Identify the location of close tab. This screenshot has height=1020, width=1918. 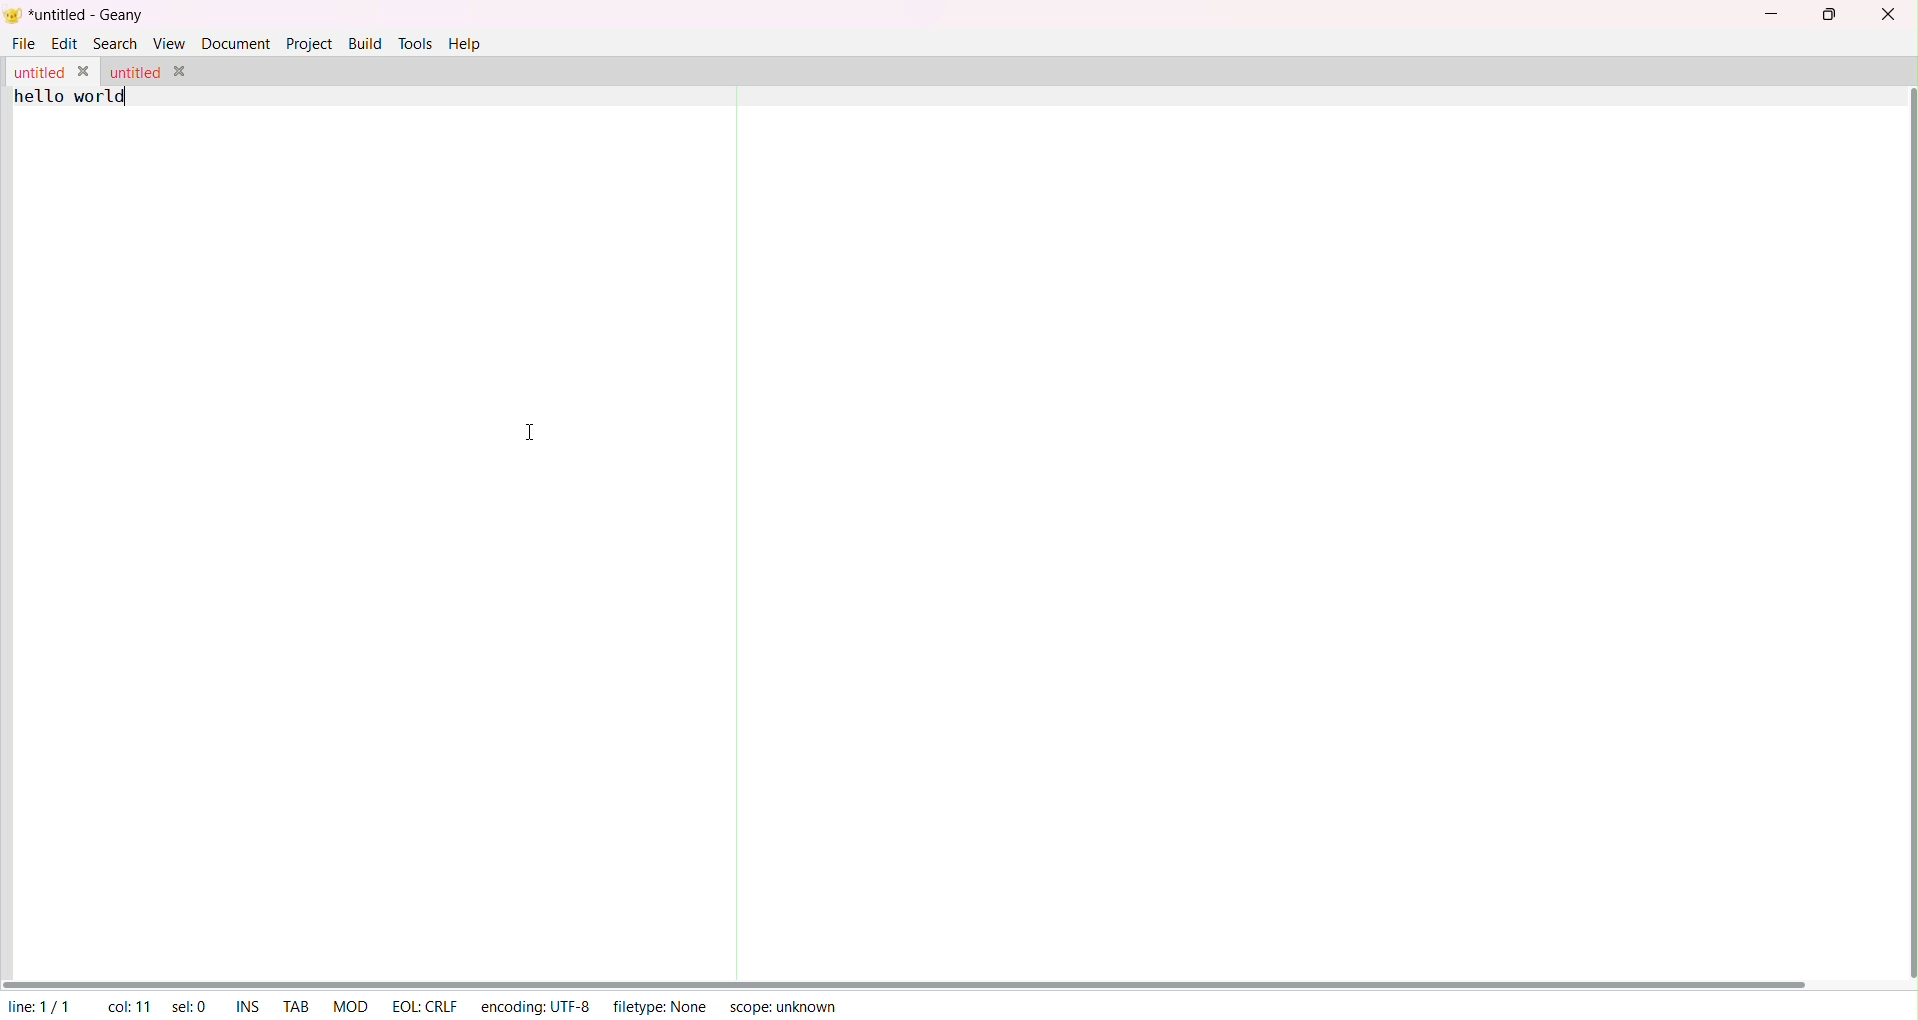
(180, 72).